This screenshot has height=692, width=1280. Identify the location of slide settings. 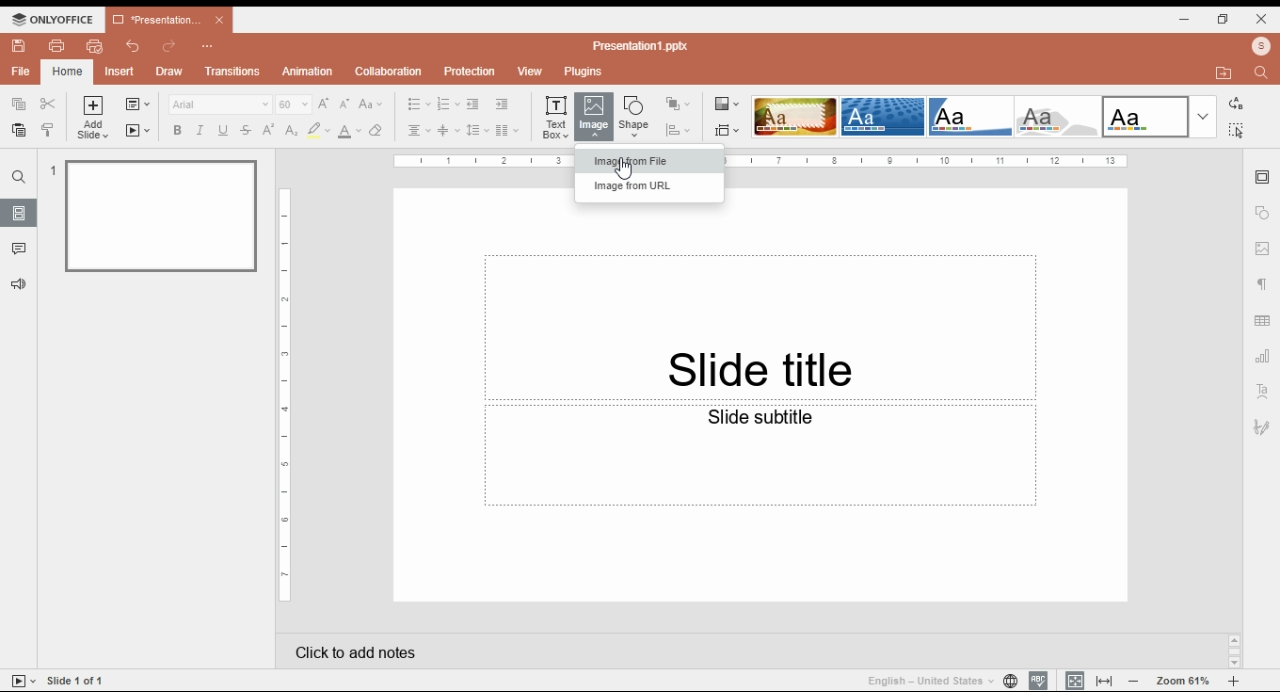
(1264, 177).